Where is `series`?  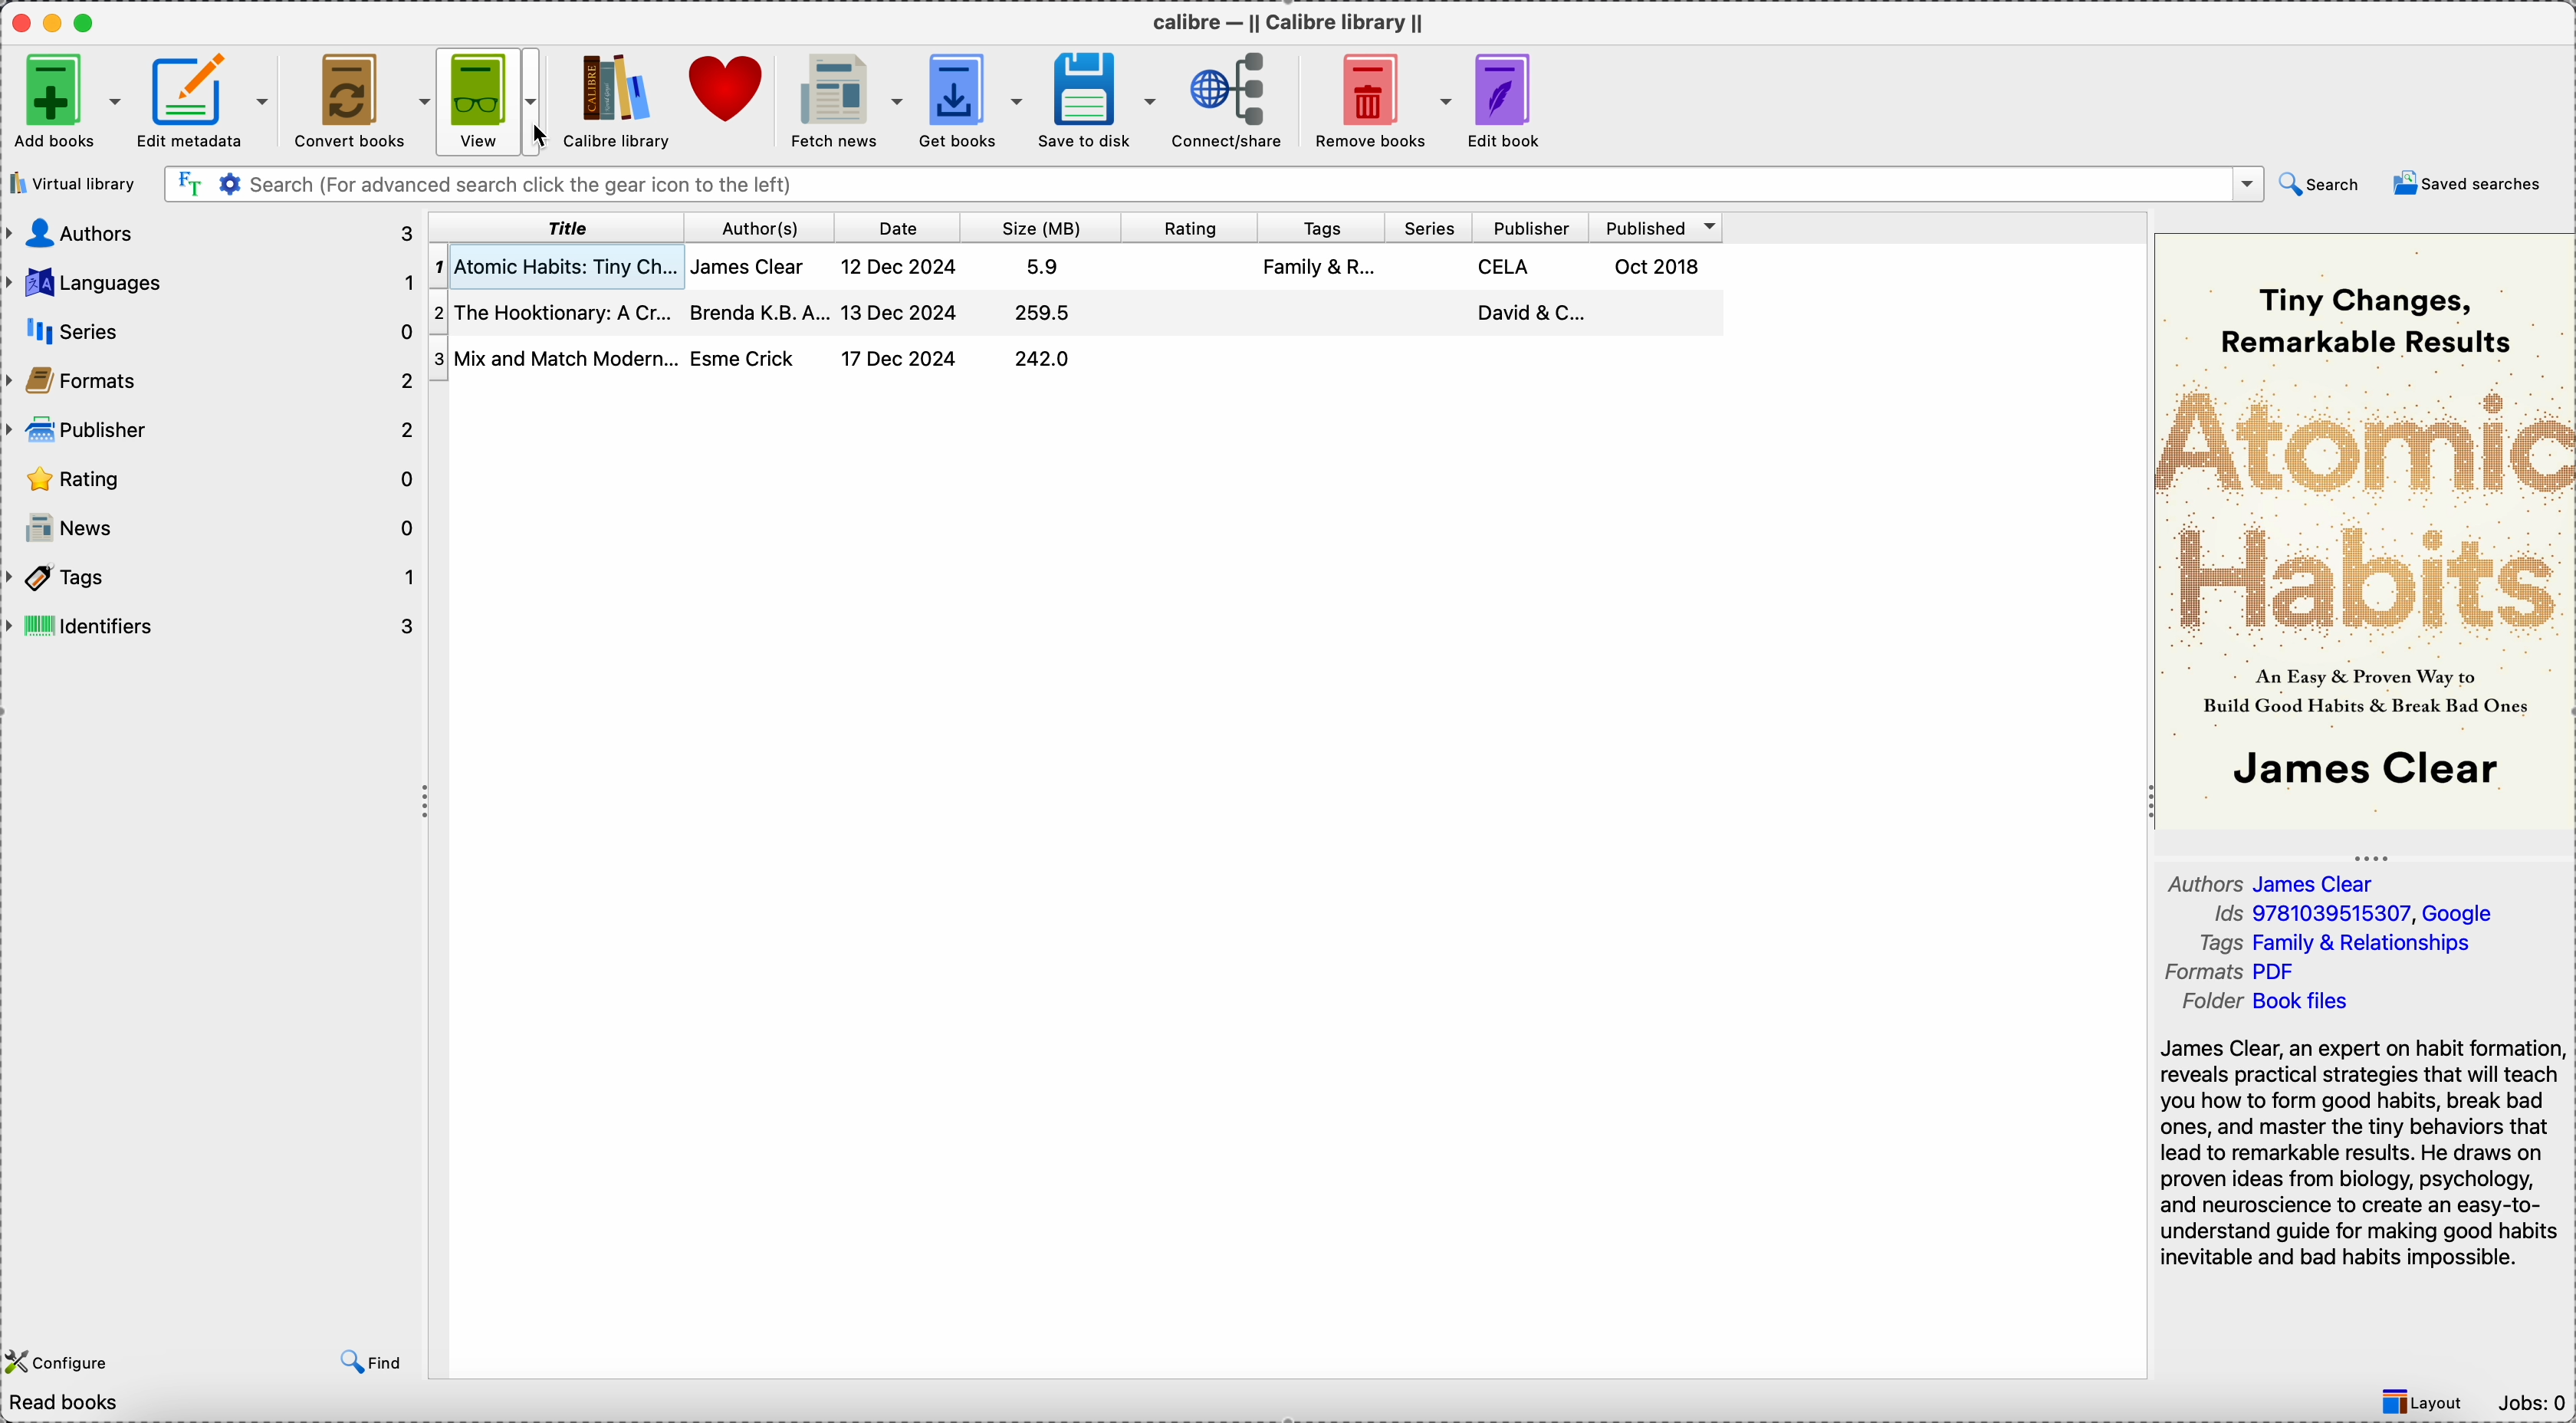
series is located at coordinates (213, 325).